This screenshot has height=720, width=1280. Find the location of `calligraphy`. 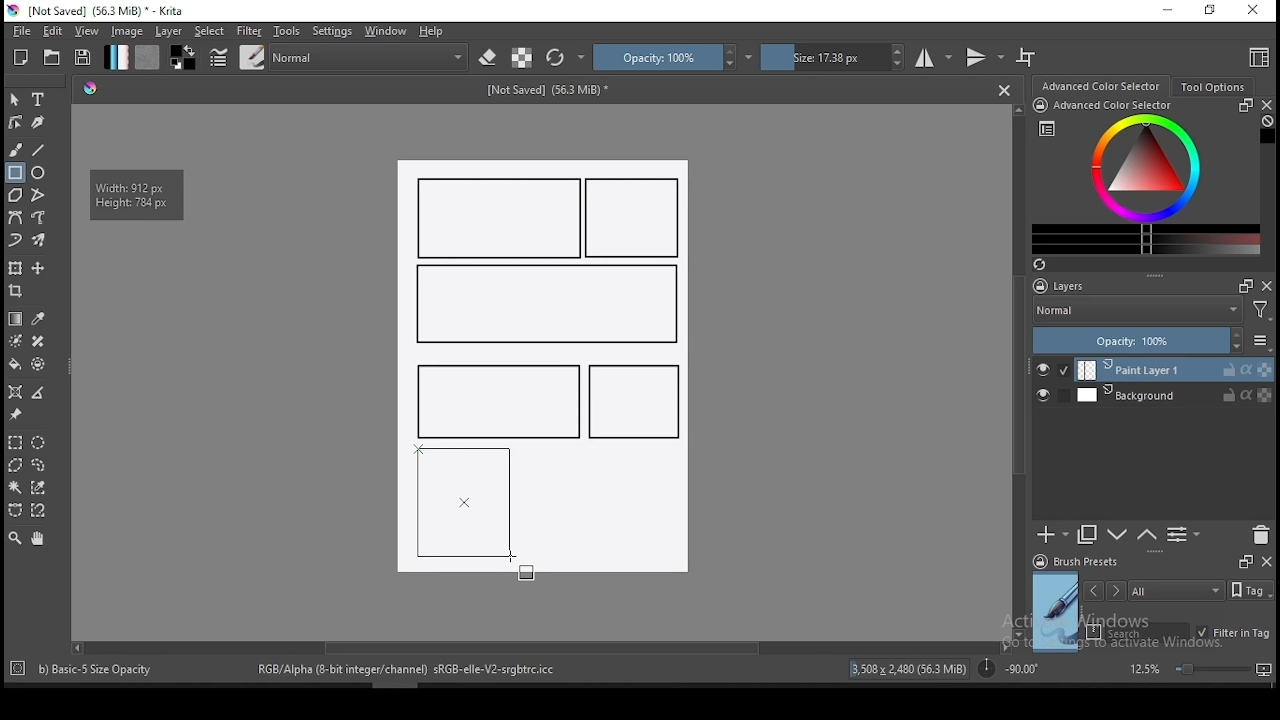

calligraphy is located at coordinates (39, 121).